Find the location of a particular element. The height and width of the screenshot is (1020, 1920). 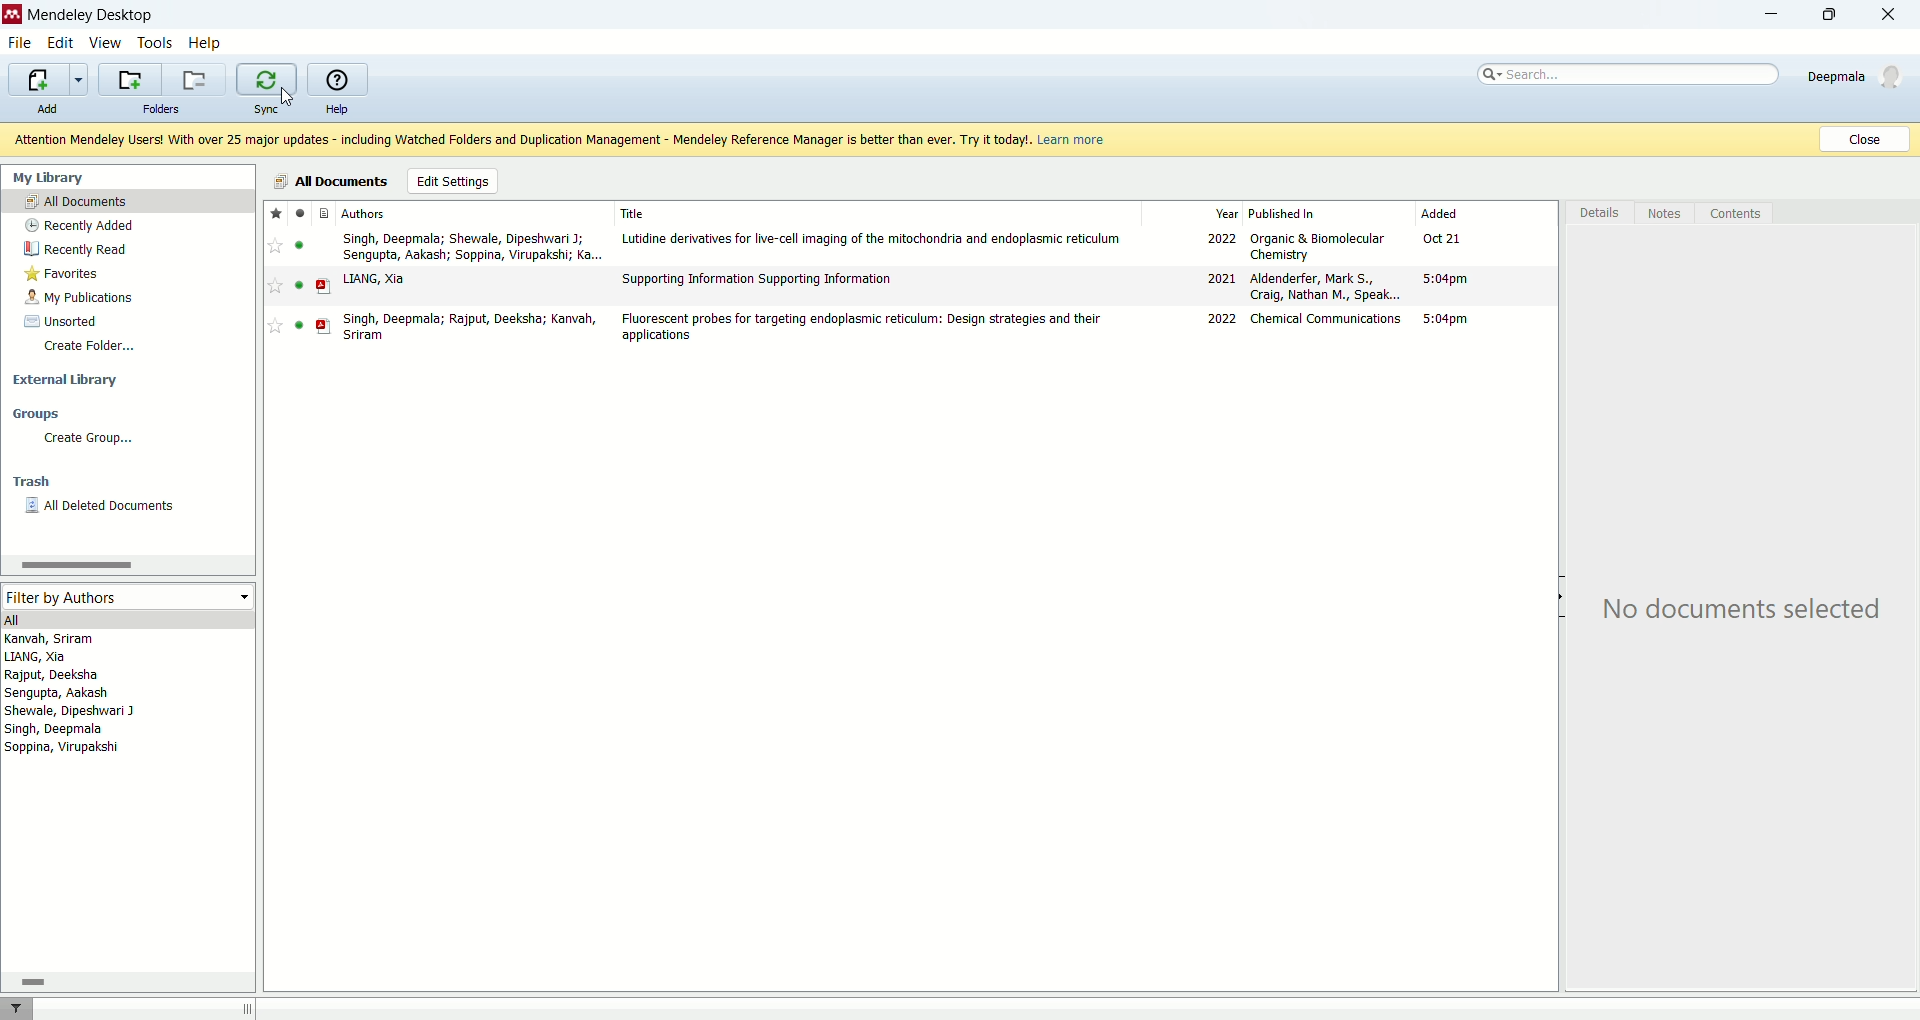

LIANG, Xia is located at coordinates (43, 657).